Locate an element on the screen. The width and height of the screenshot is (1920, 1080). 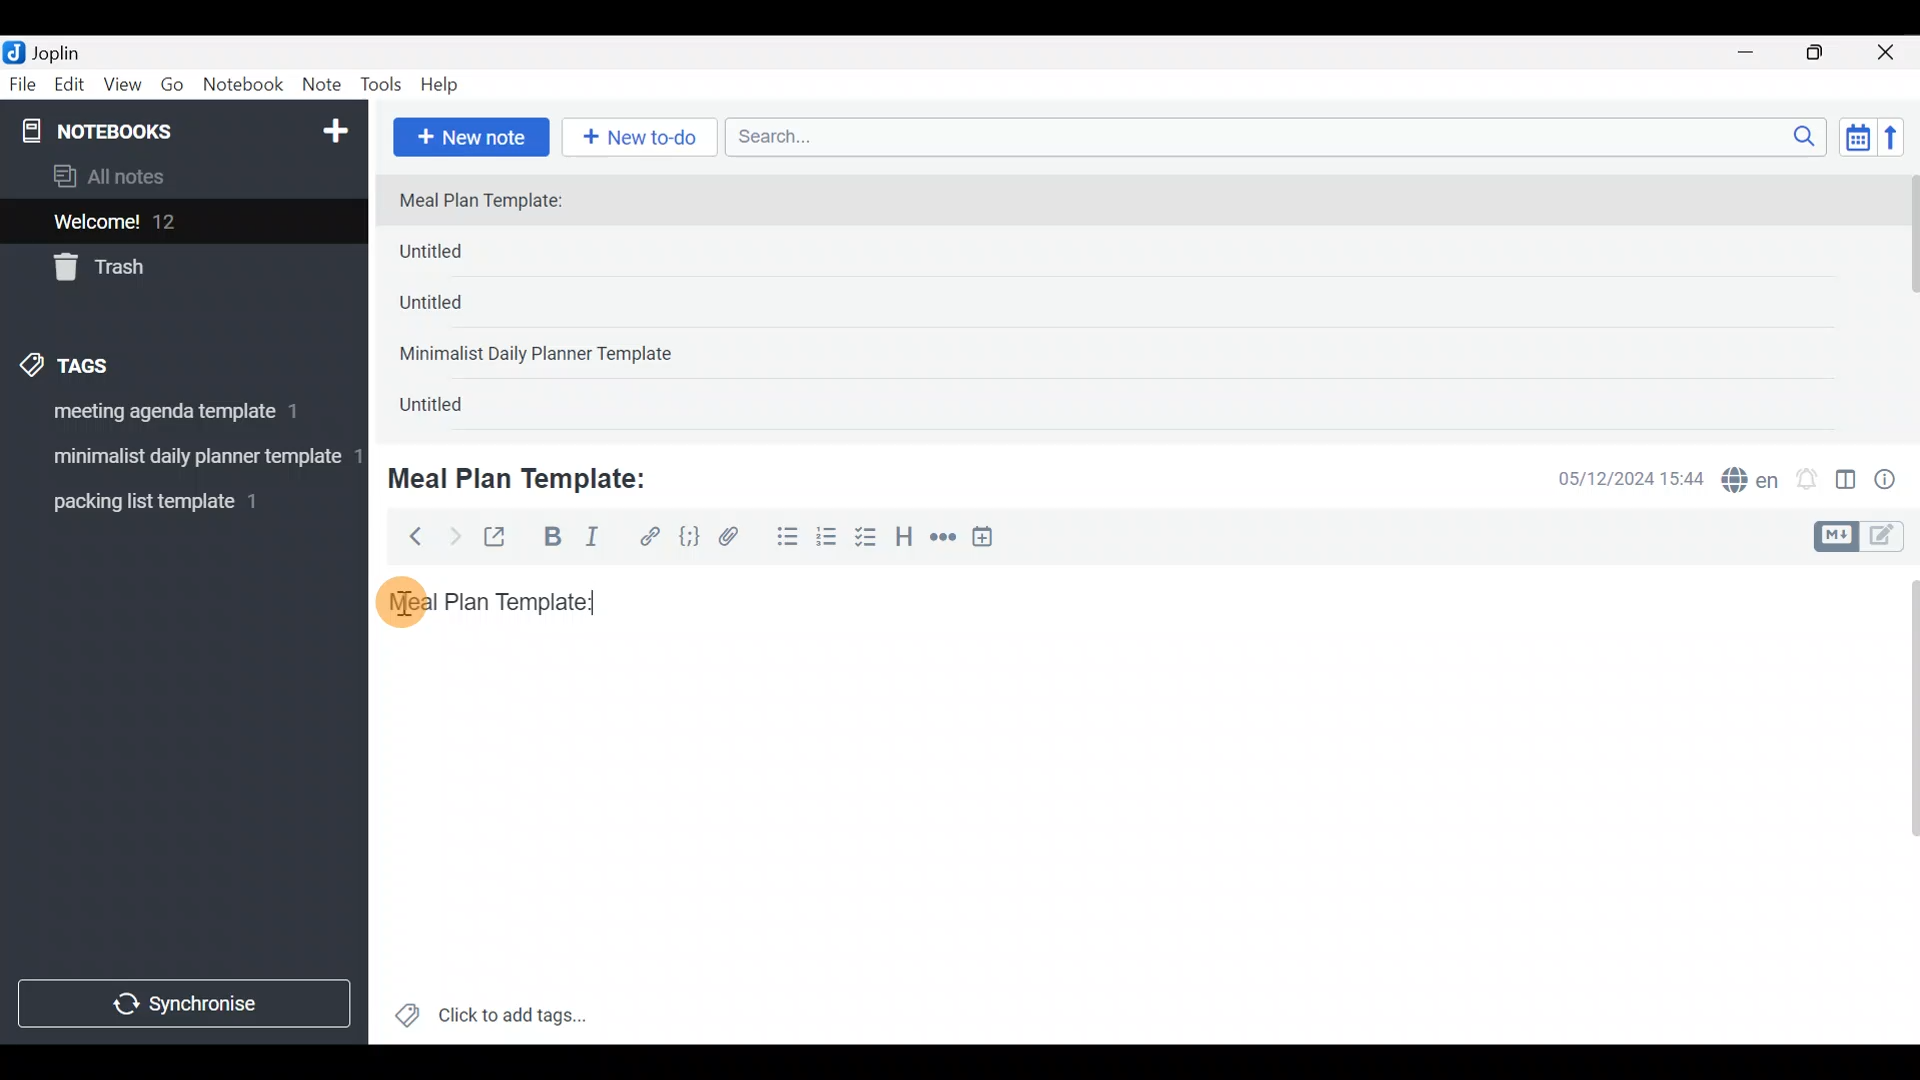
Toggle external editing is located at coordinates (502, 538).